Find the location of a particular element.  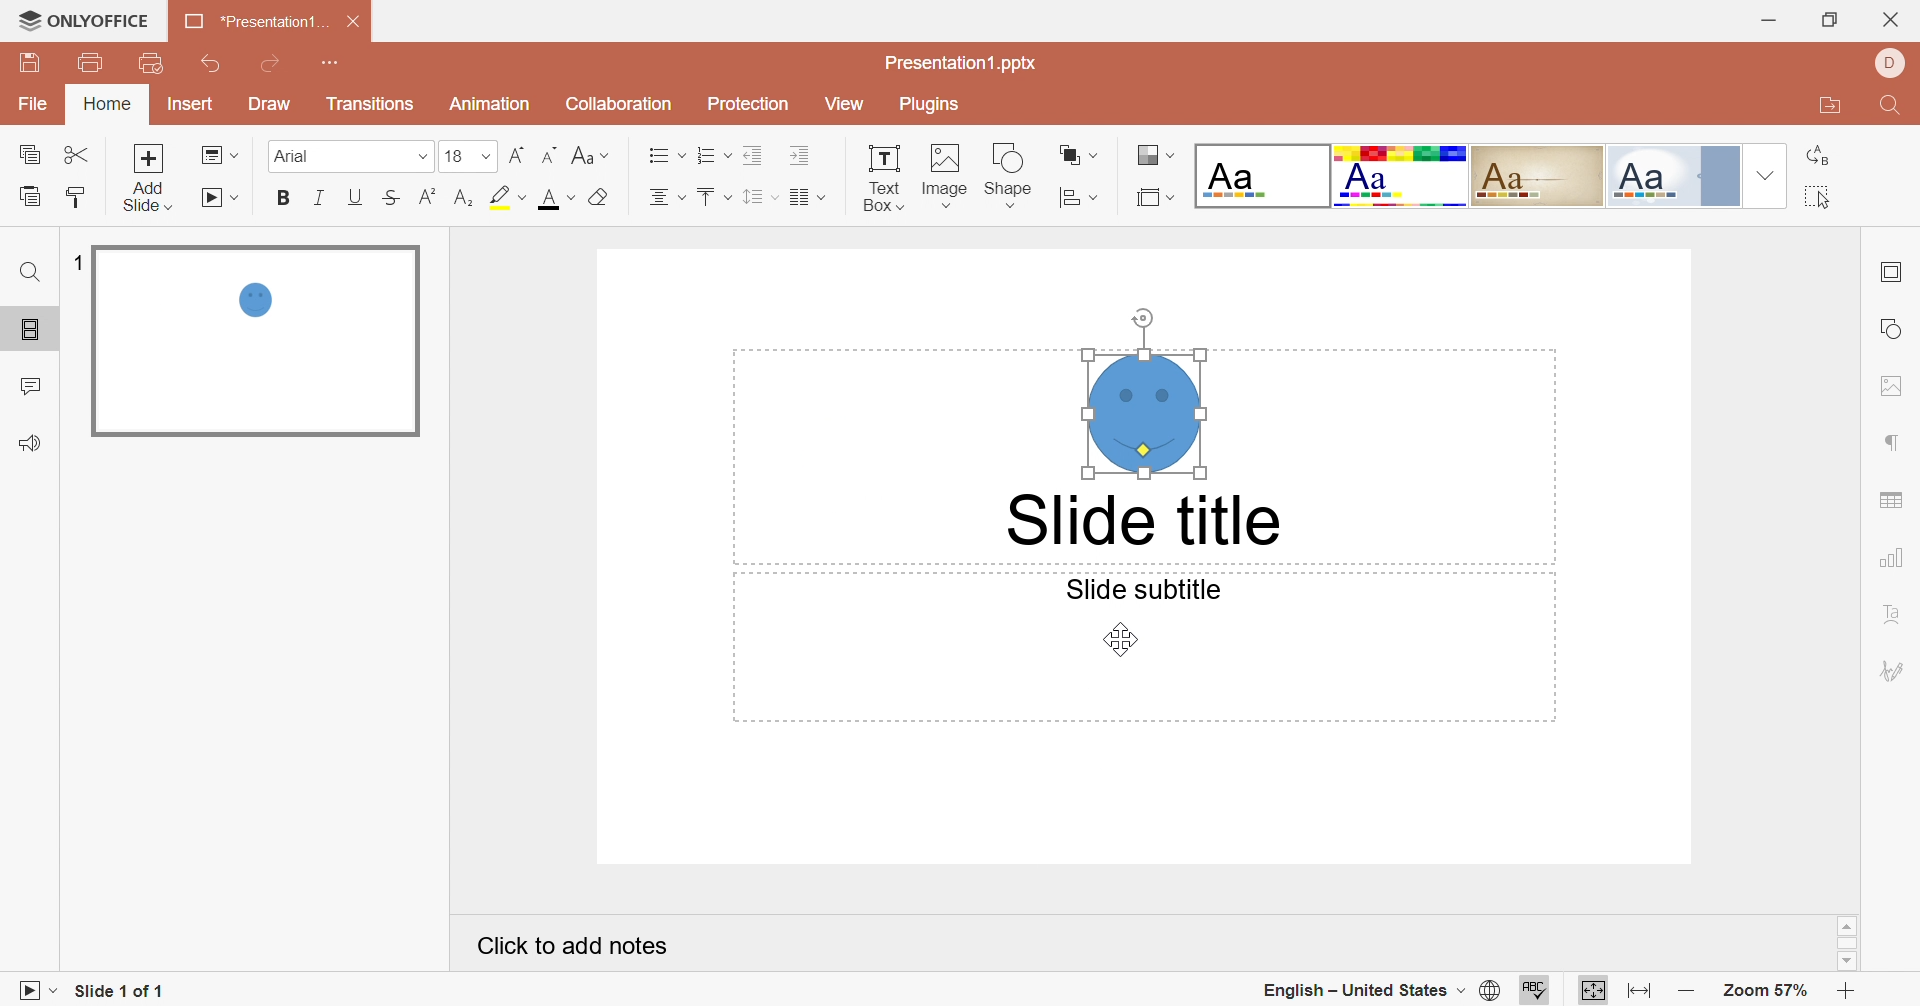

Collaboration is located at coordinates (615, 104).